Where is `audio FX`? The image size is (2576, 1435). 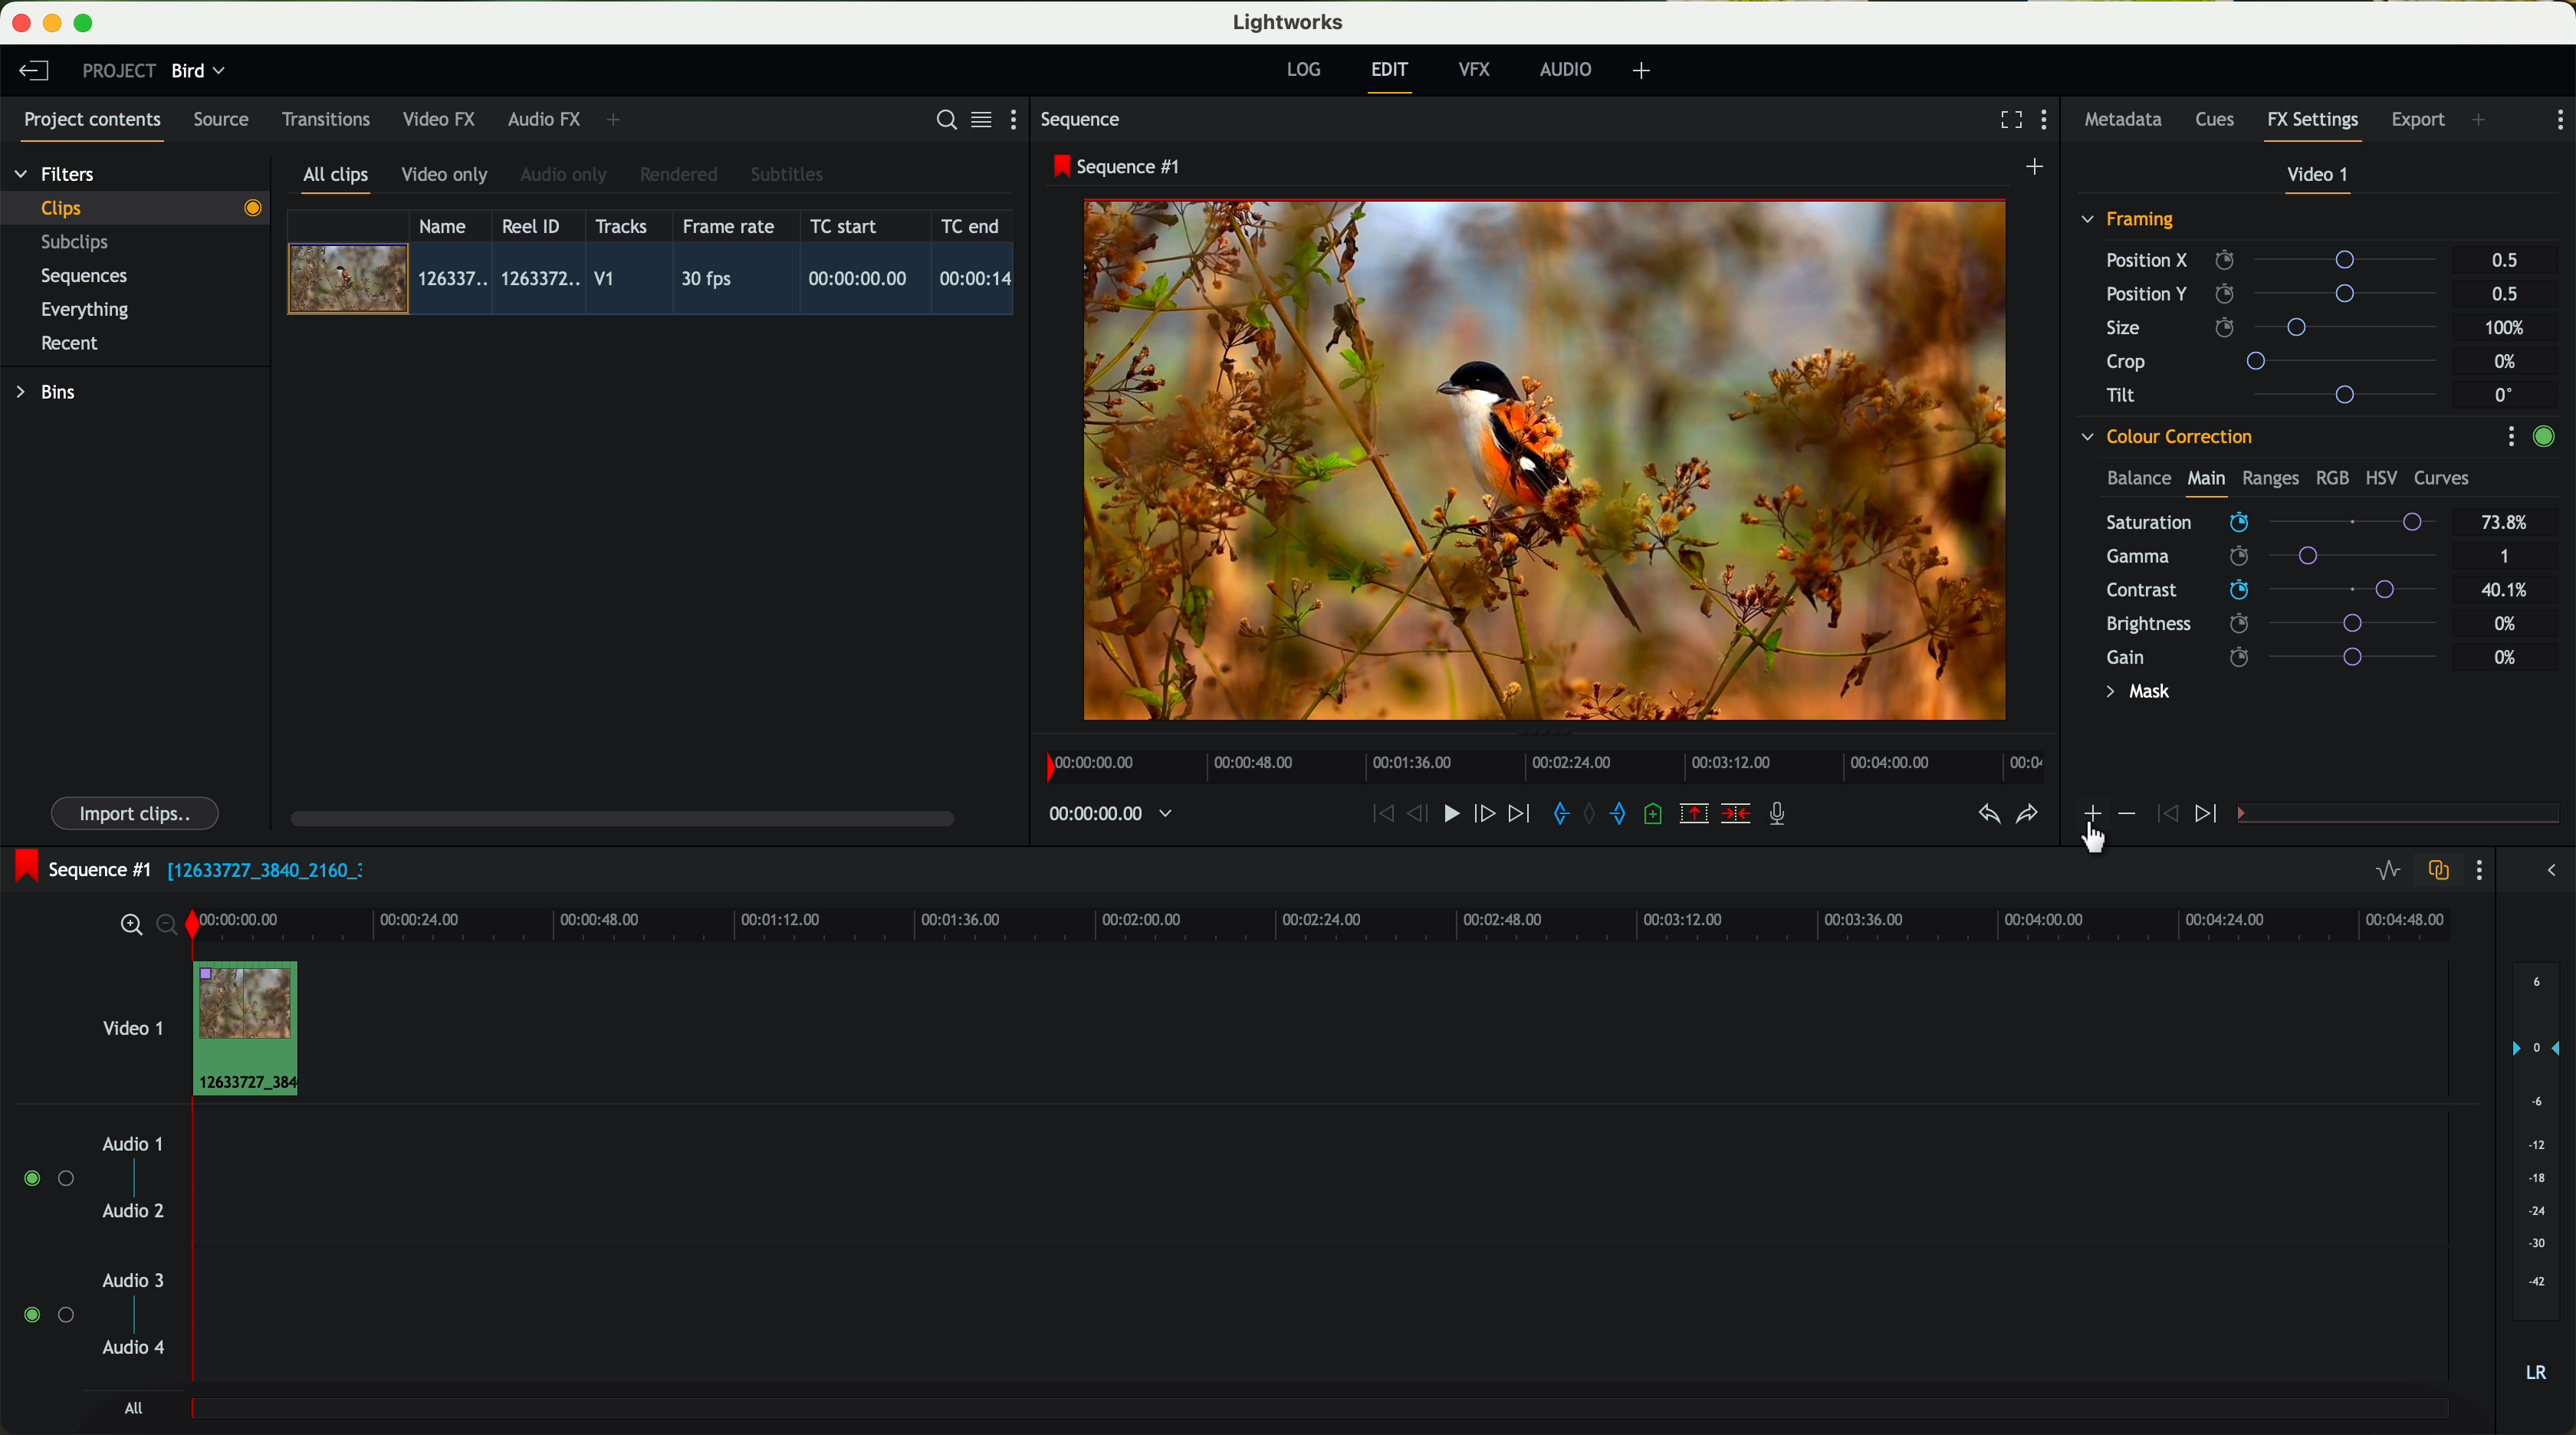 audio FX is located at coordinates (545, 118).